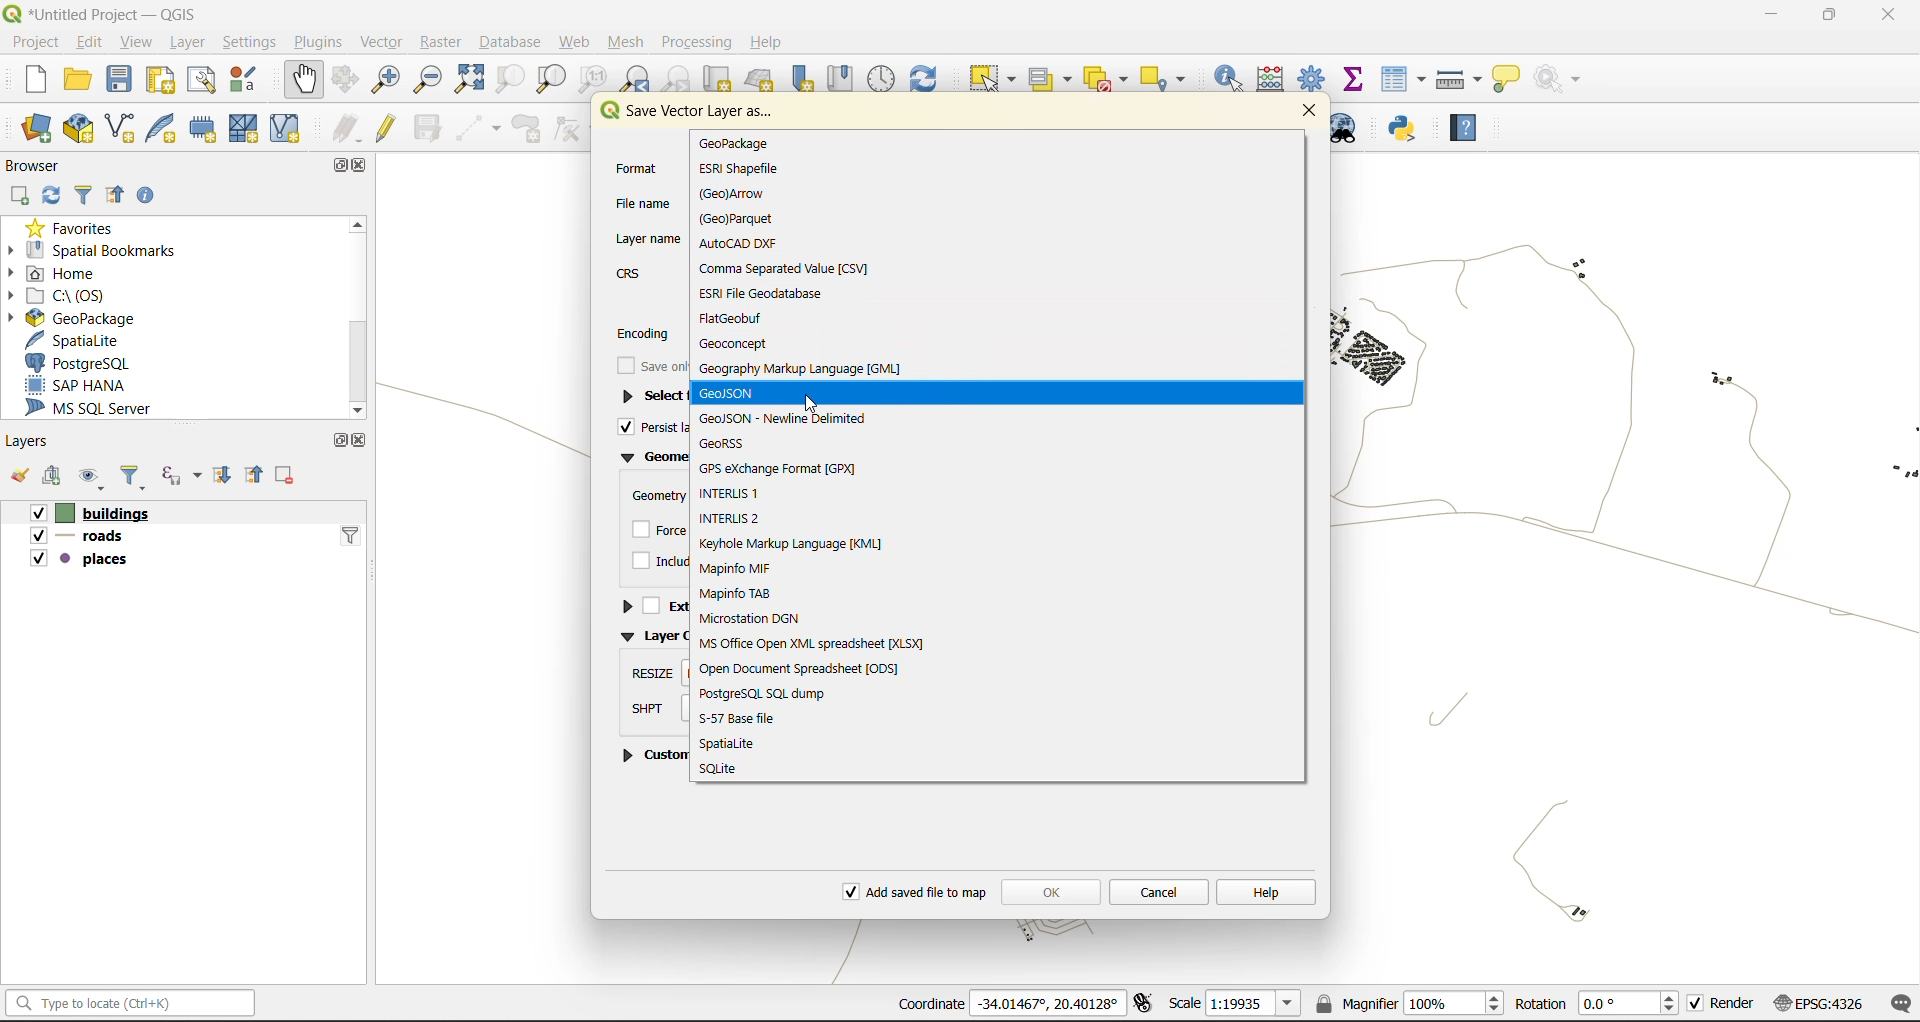  I want to click on add, so click(23, 193).